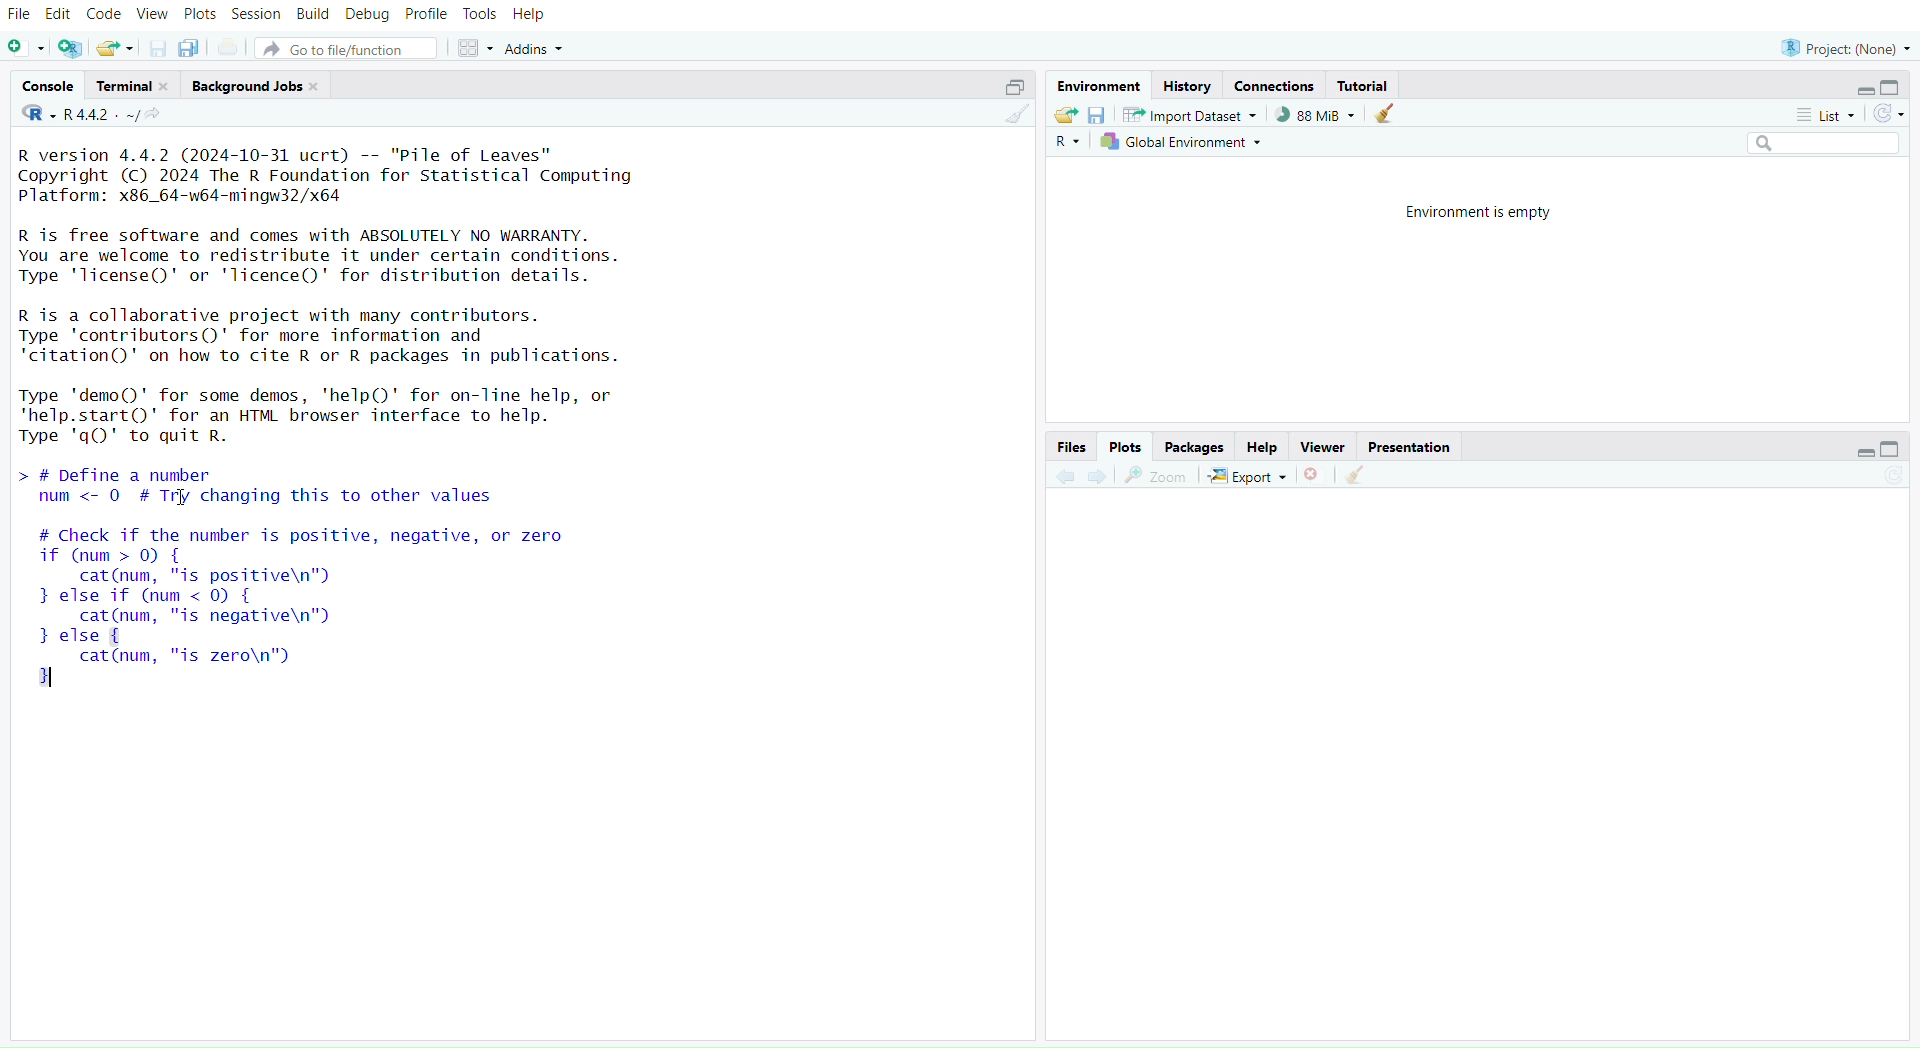  What do you see at coordinates (260, 86) in the screenshot?
I see `background jobs` at bounding box center [260, 86].